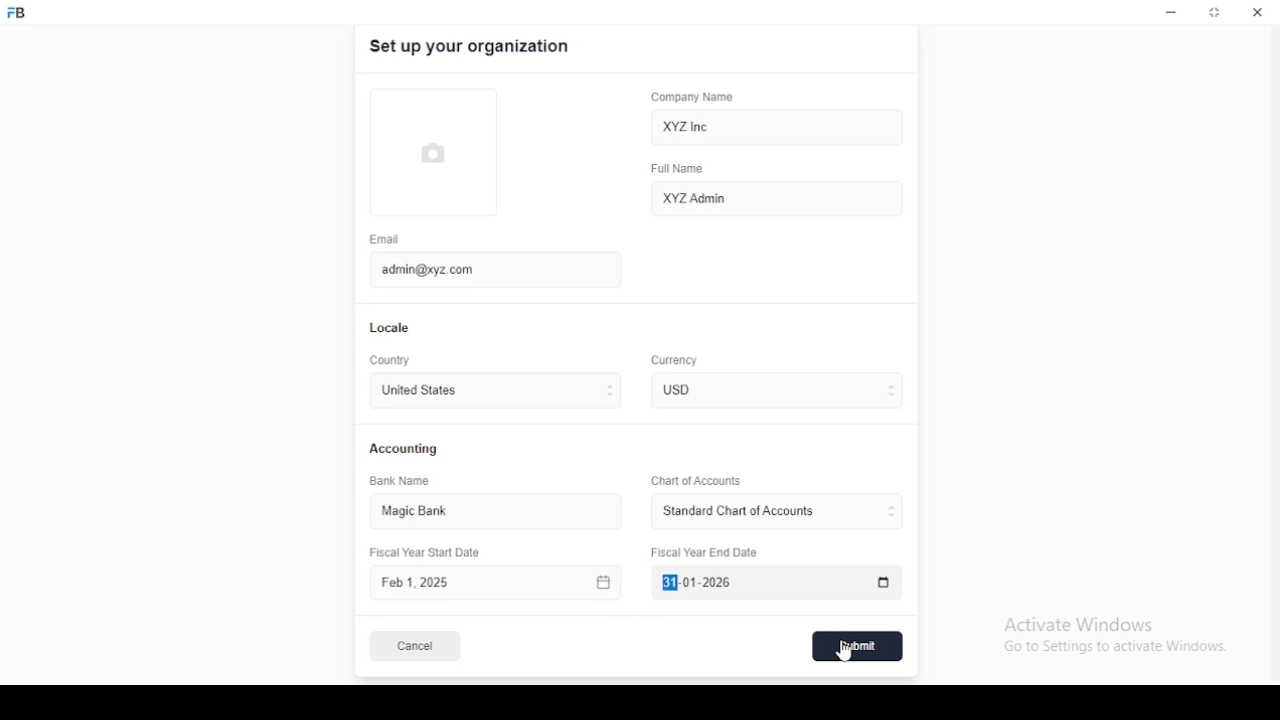 This screenshot has width=1280, height=720. What do you see at coordinates (689, 390) in the screenshot?
I see `currency` at bounding box center [689, 390].